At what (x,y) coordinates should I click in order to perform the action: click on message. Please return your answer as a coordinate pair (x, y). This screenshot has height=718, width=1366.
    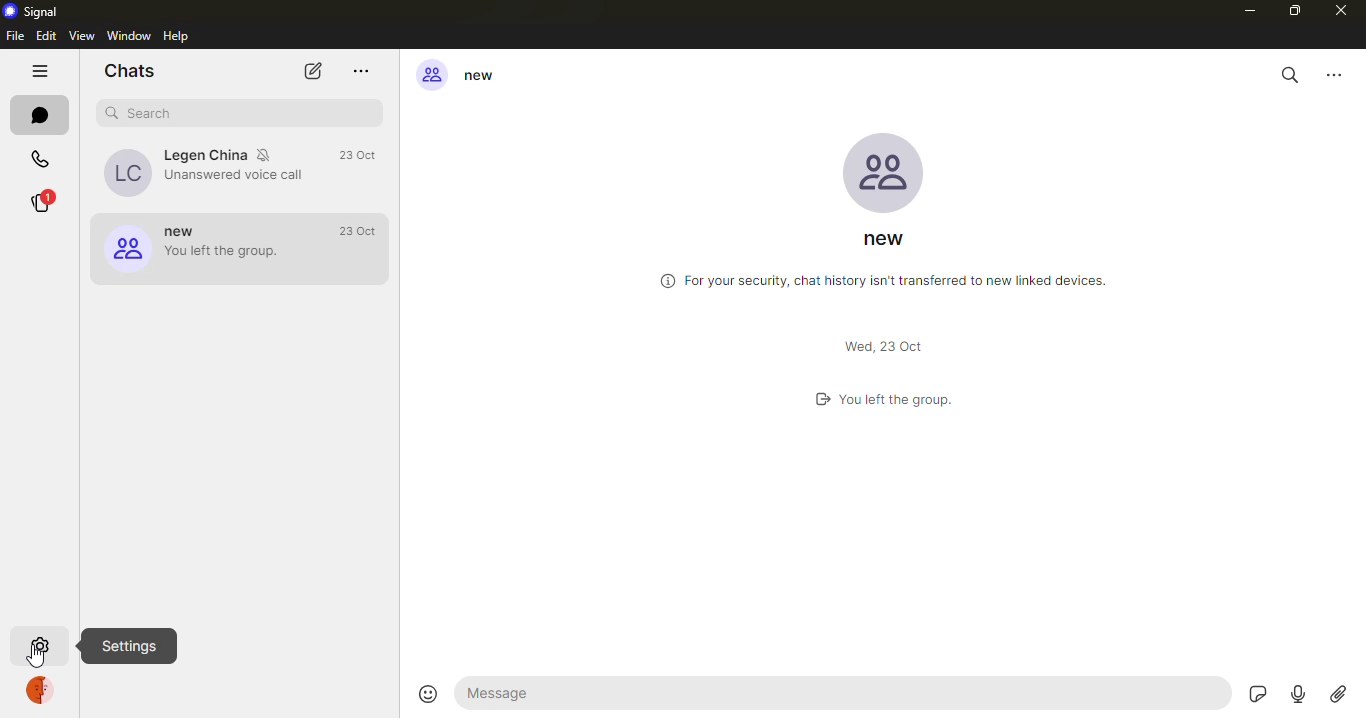
    Looking at the image, I should click on (844, 691).